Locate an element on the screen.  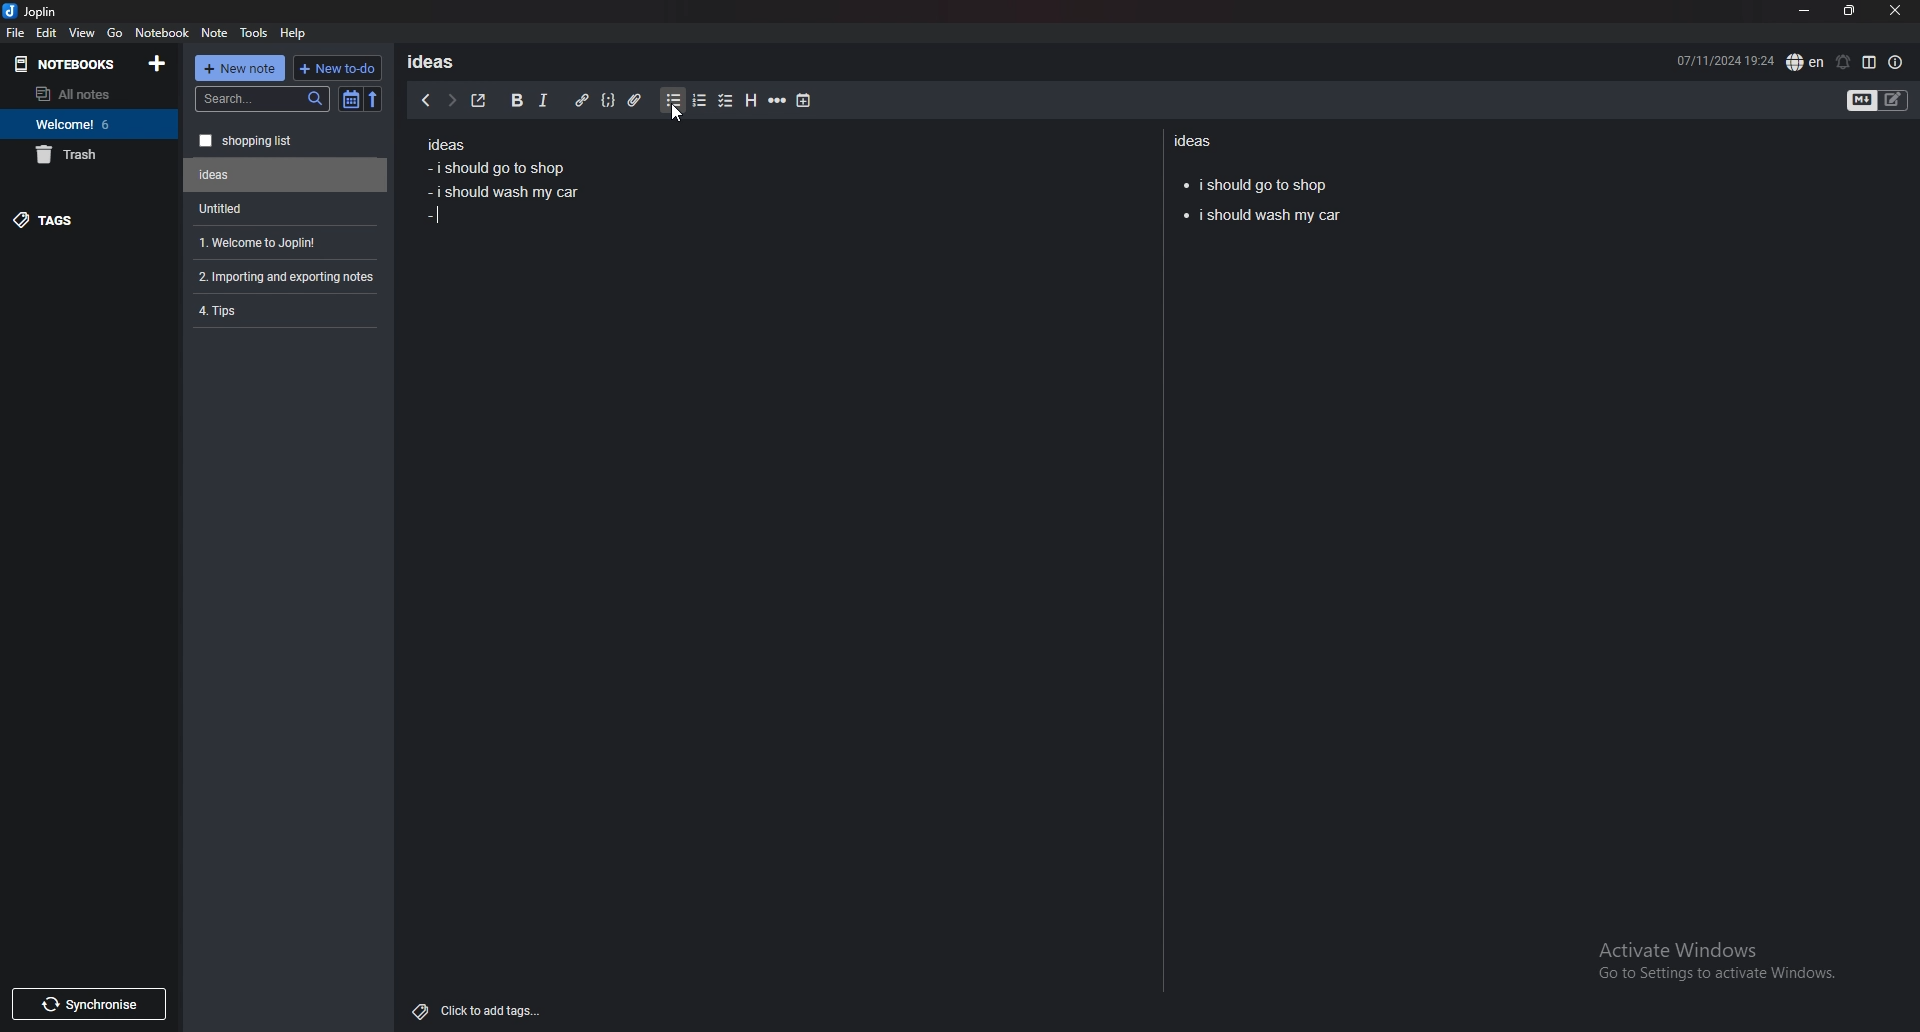
view is located at coordinates (83, 32).